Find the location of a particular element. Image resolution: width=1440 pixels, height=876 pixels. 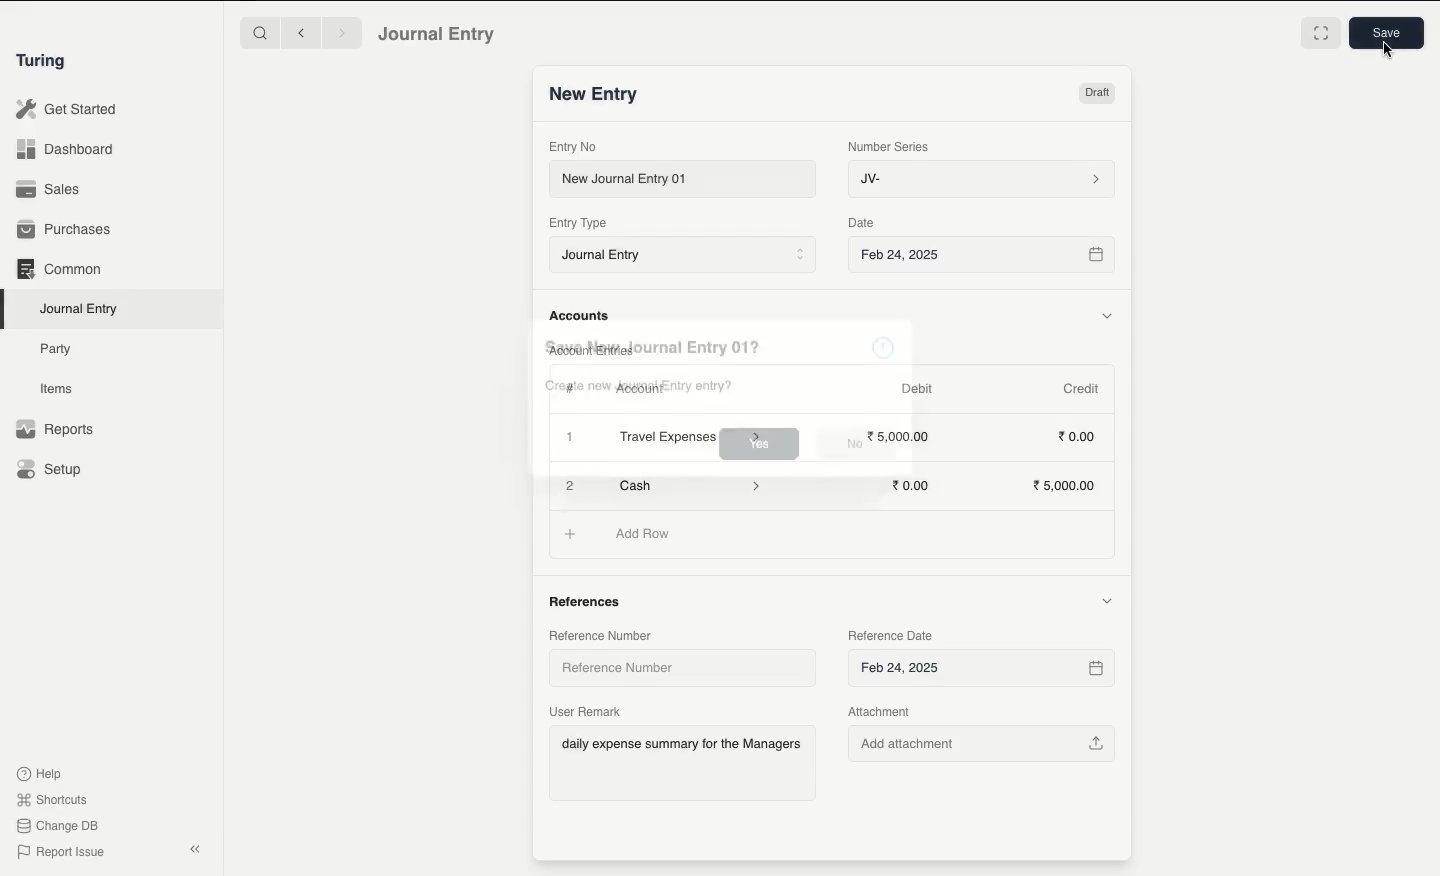

Purchases is located at coordinates (65, 231).